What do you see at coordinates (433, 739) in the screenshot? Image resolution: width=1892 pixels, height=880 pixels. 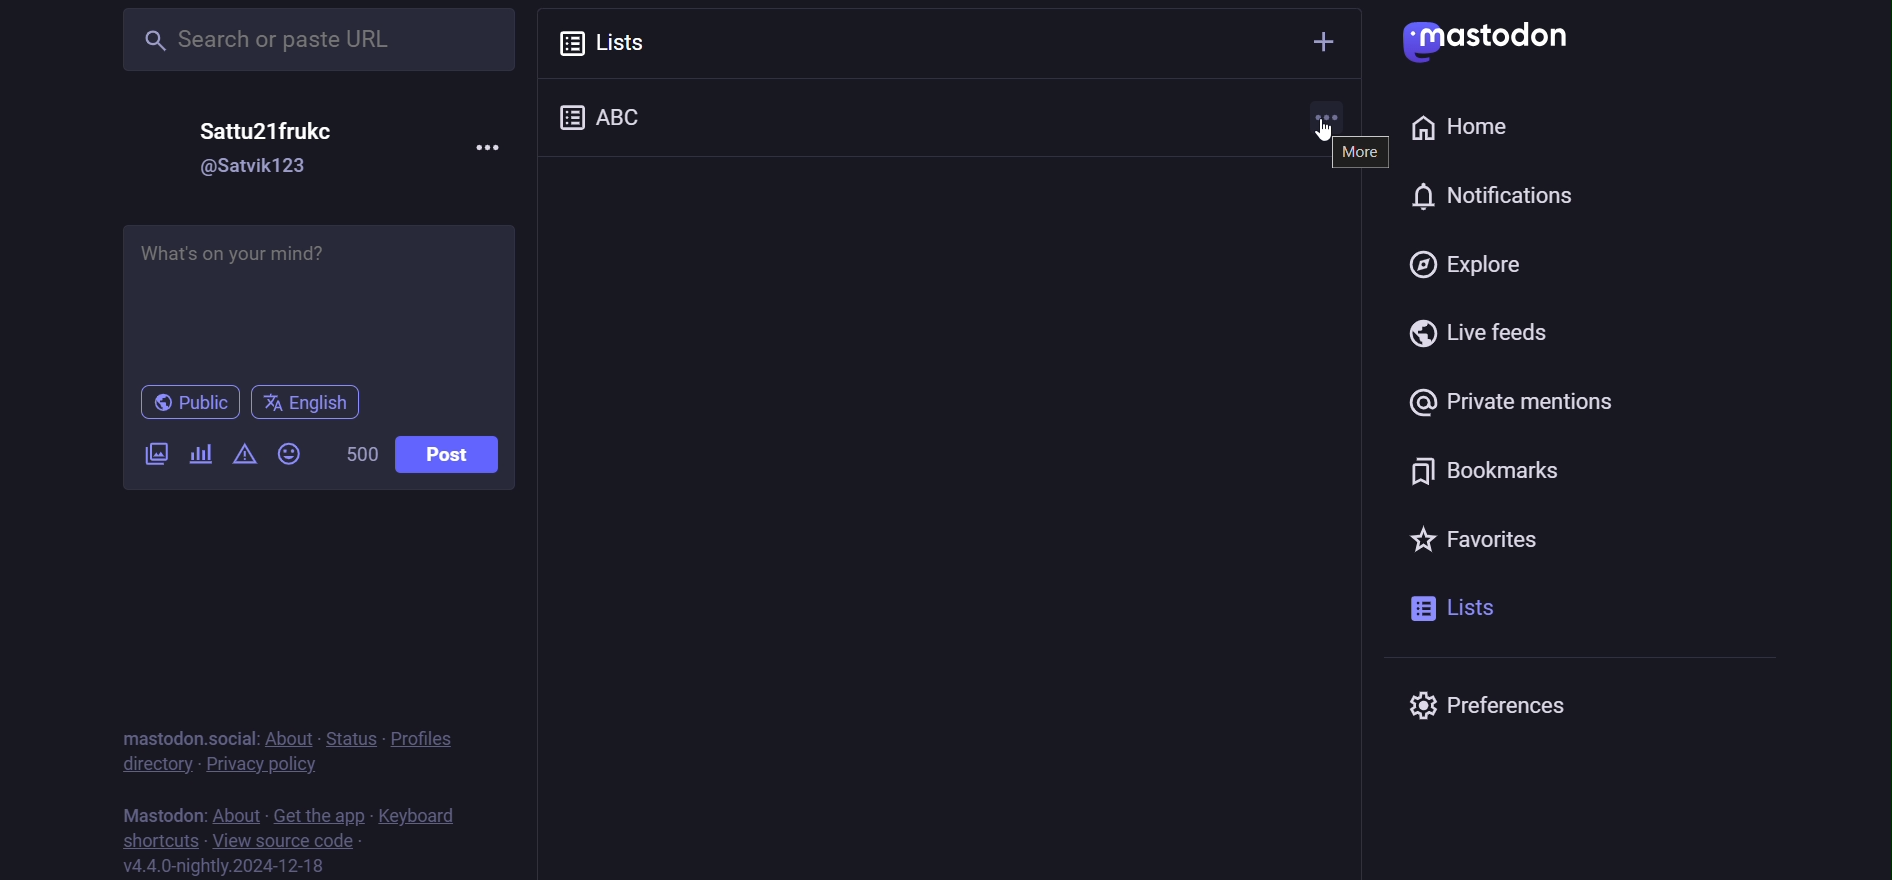 I see `profiles` at bounding box center [433, 739].